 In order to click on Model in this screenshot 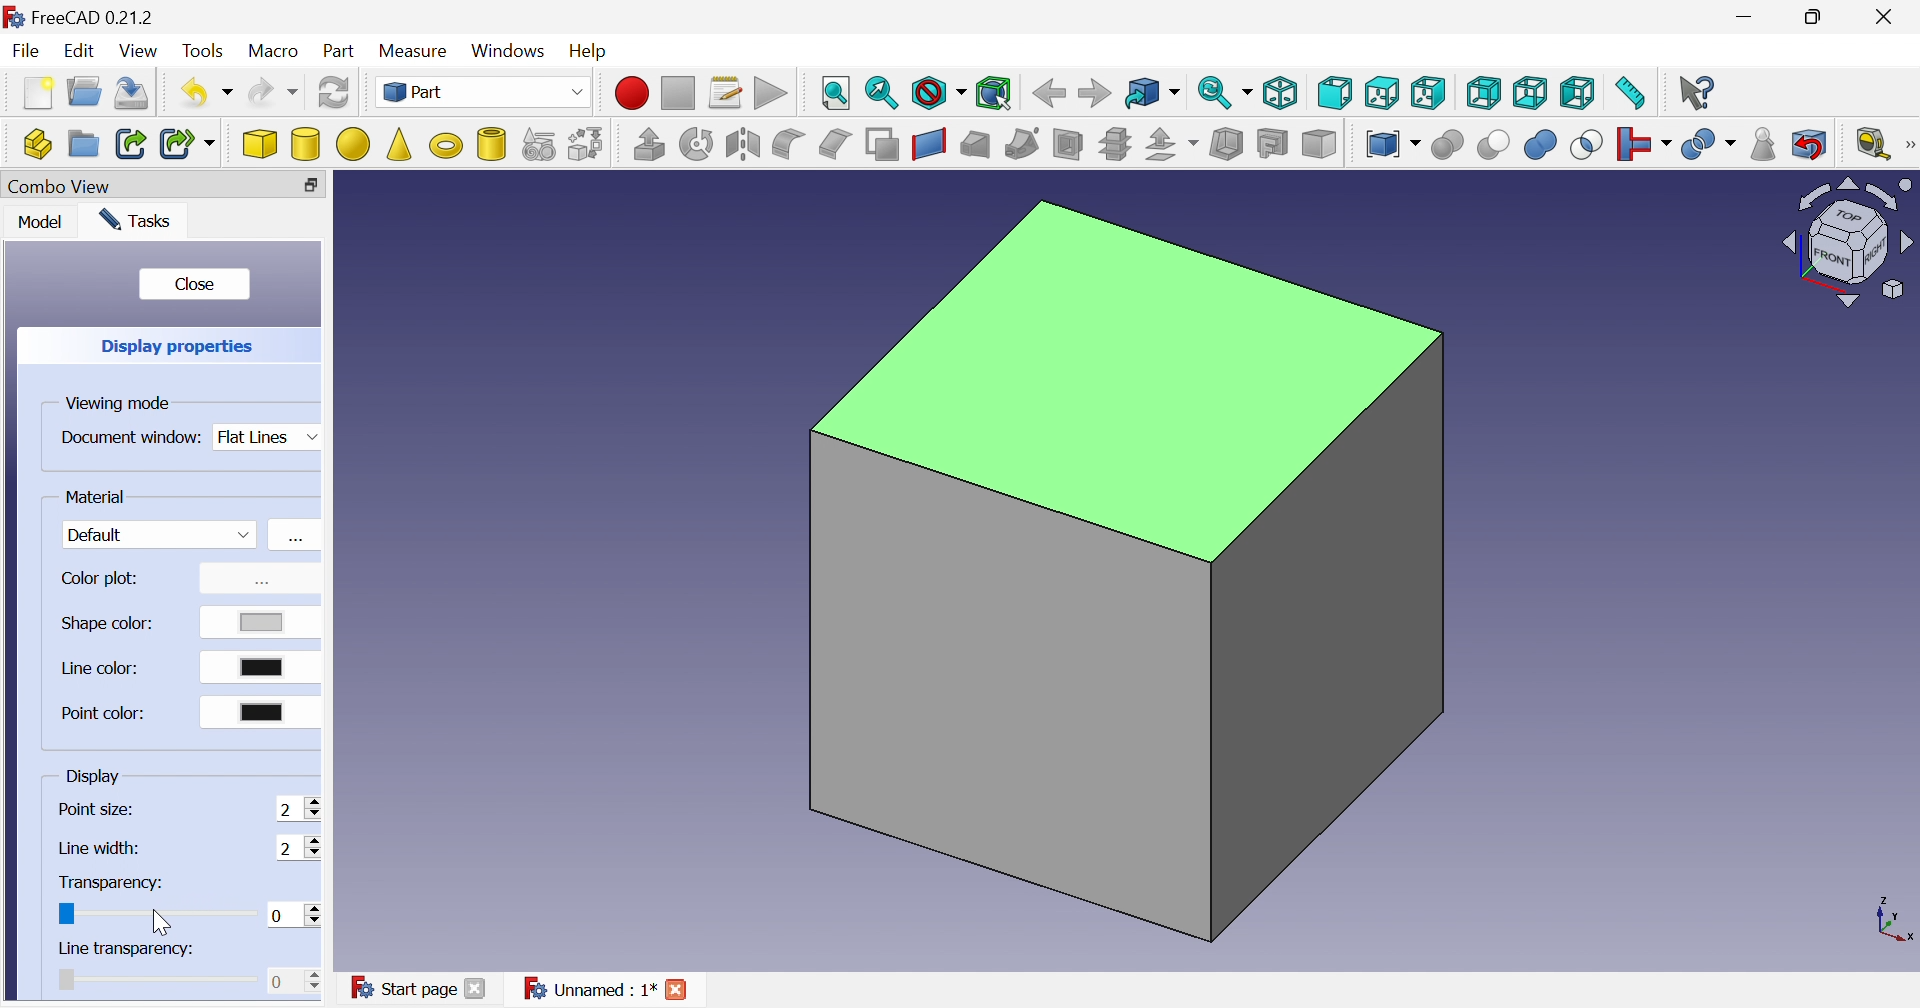, I will do `click(42, 218)`.